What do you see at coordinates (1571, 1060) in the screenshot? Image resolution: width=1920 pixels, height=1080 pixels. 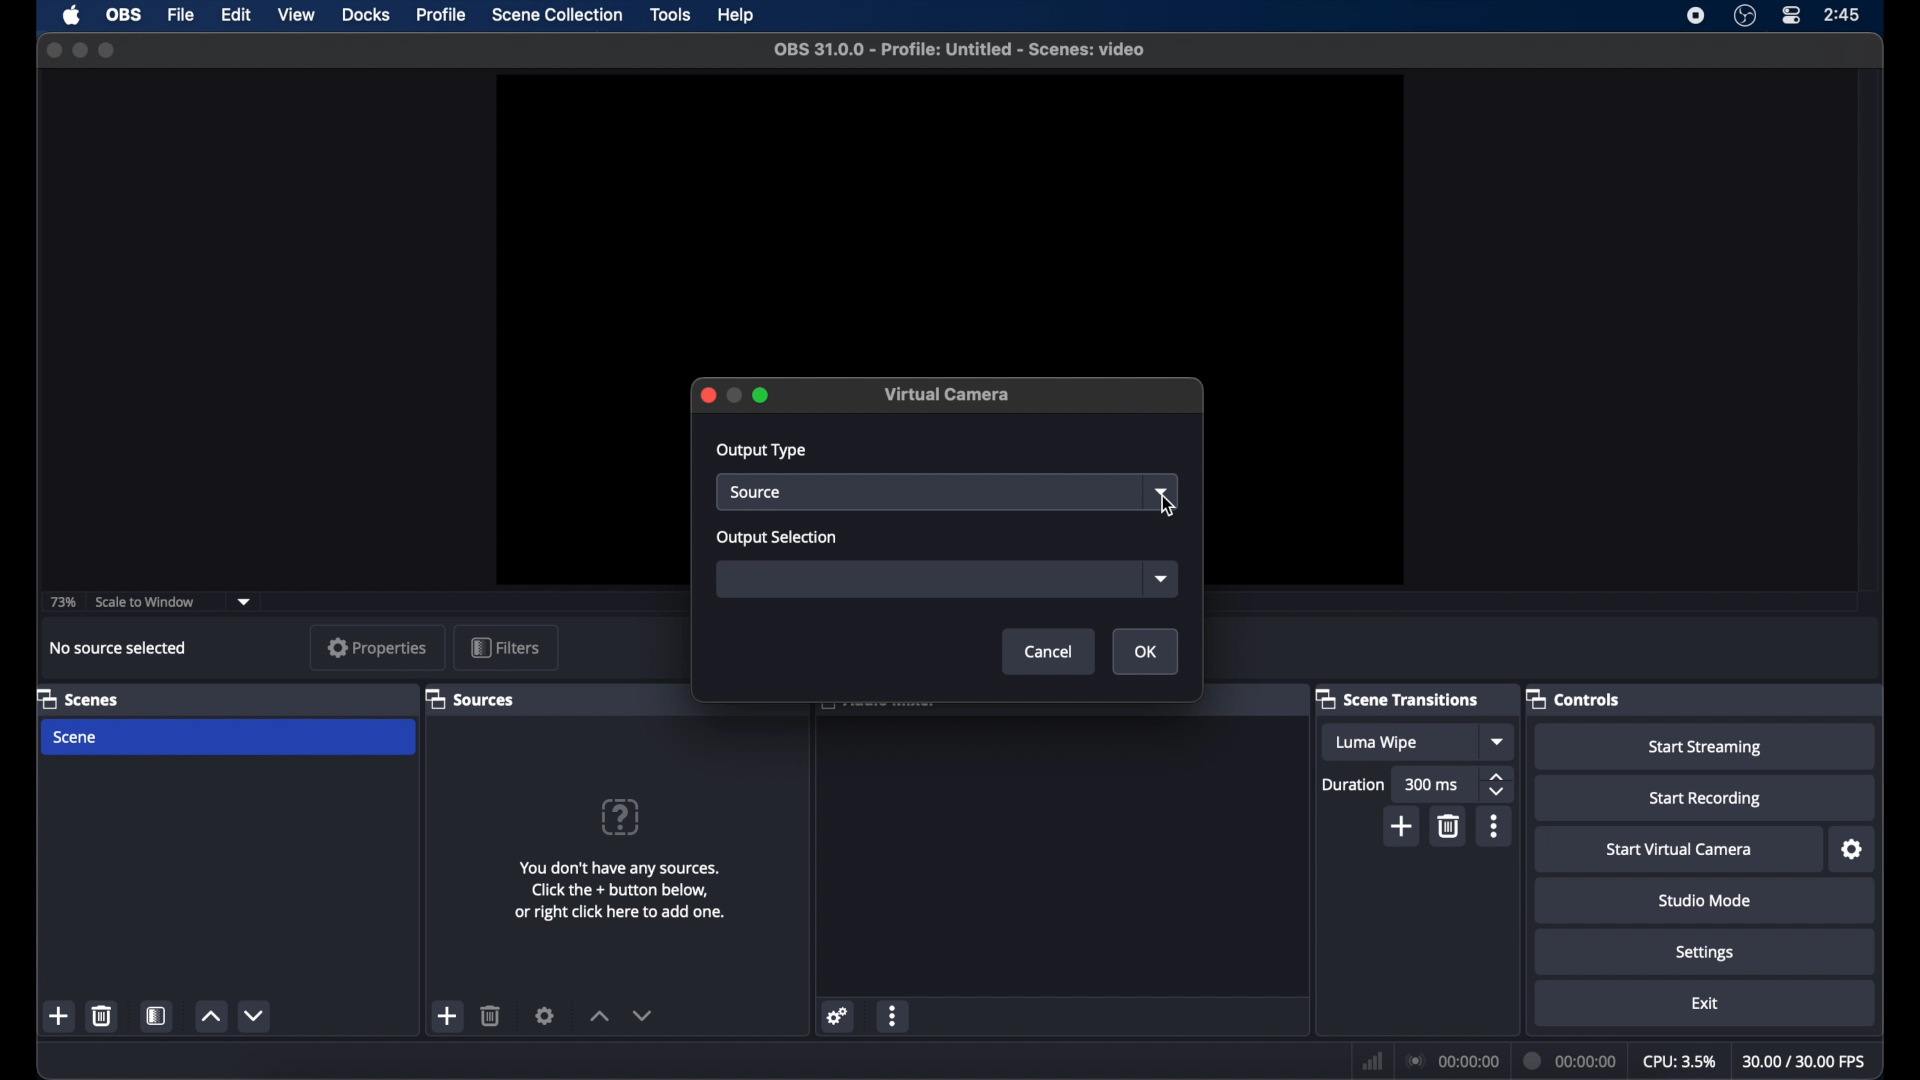 I see `duration` at bounding box center [1571, 1060].